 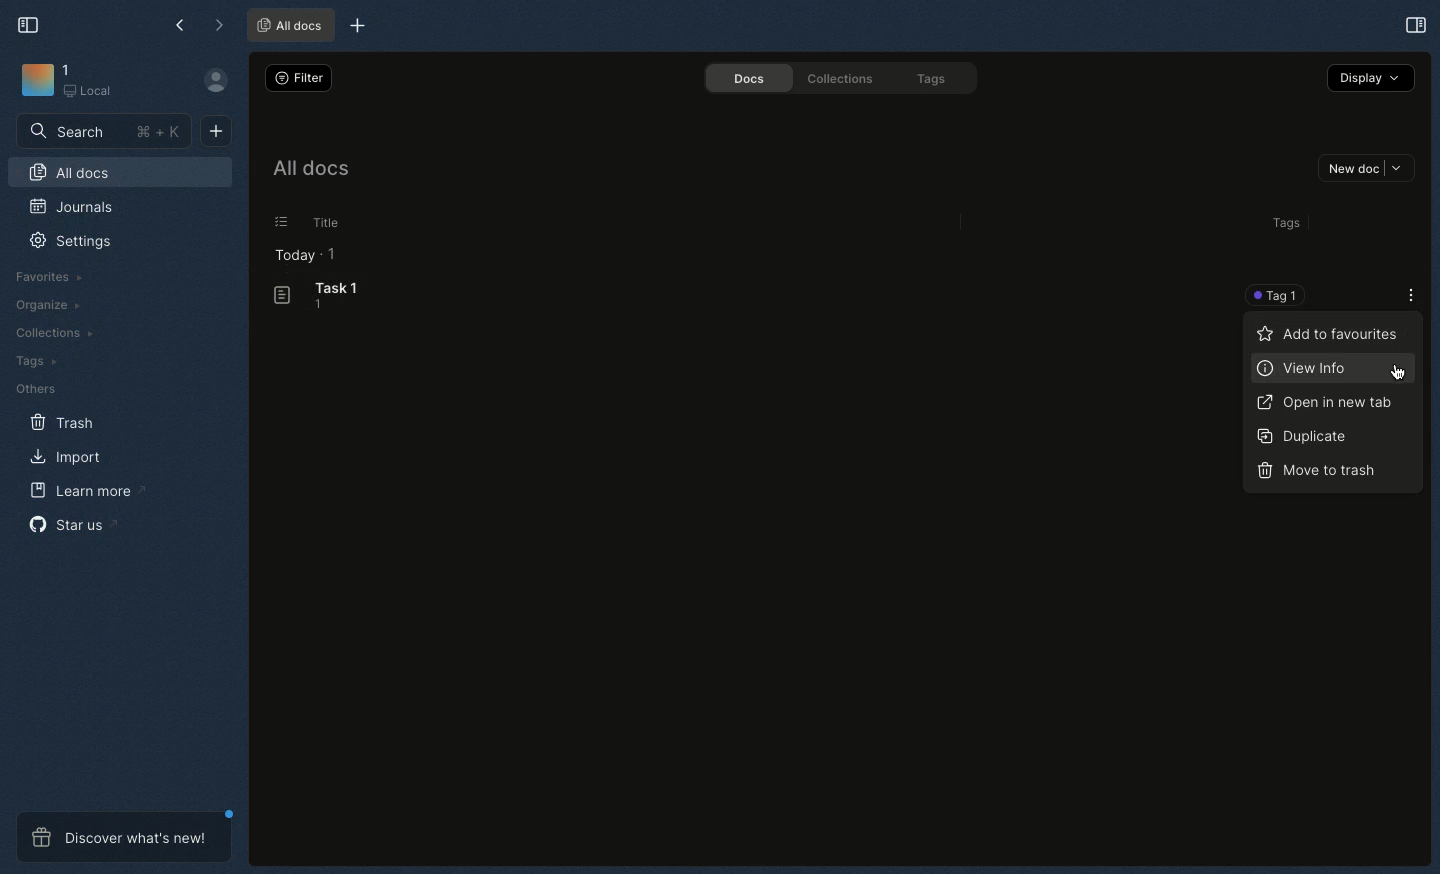 What do you see at coordinates (1406, 293) in the screenshot?
I see `Options` at bounding box center [1406, 293].